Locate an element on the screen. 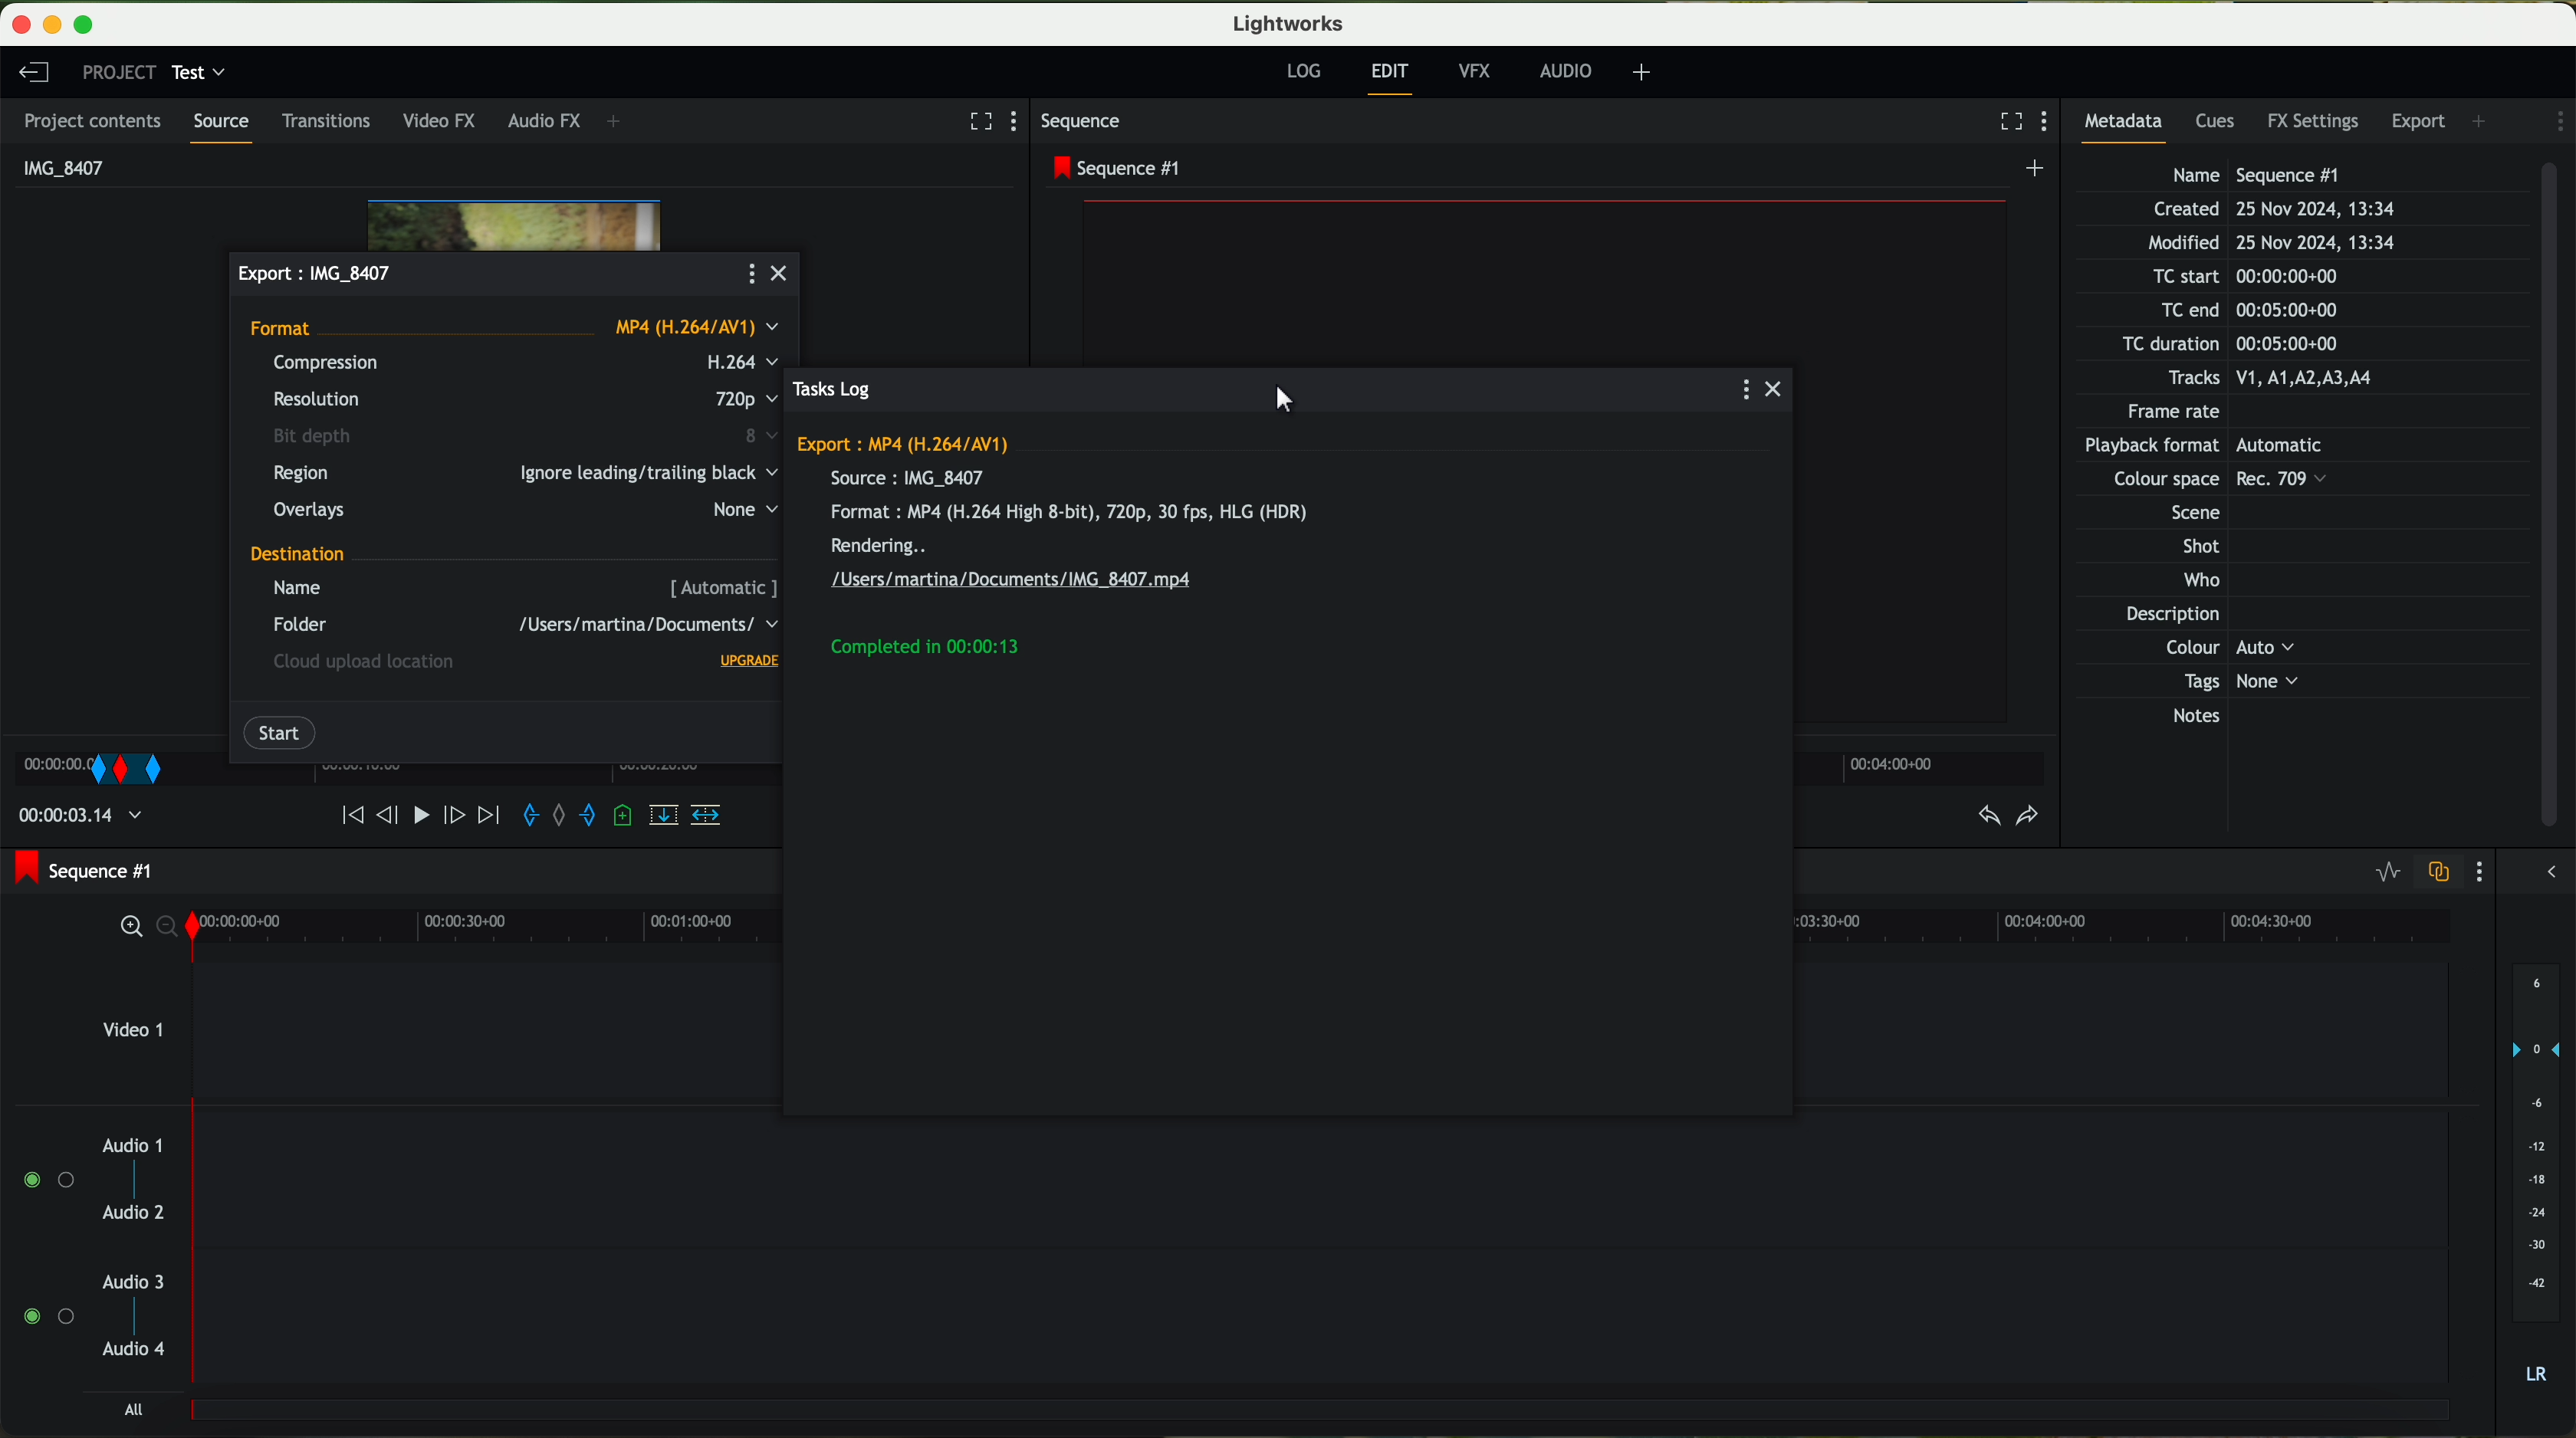 This screenshot has height=1438, width=2576. Tags None is located at coordinates (2235, 681).